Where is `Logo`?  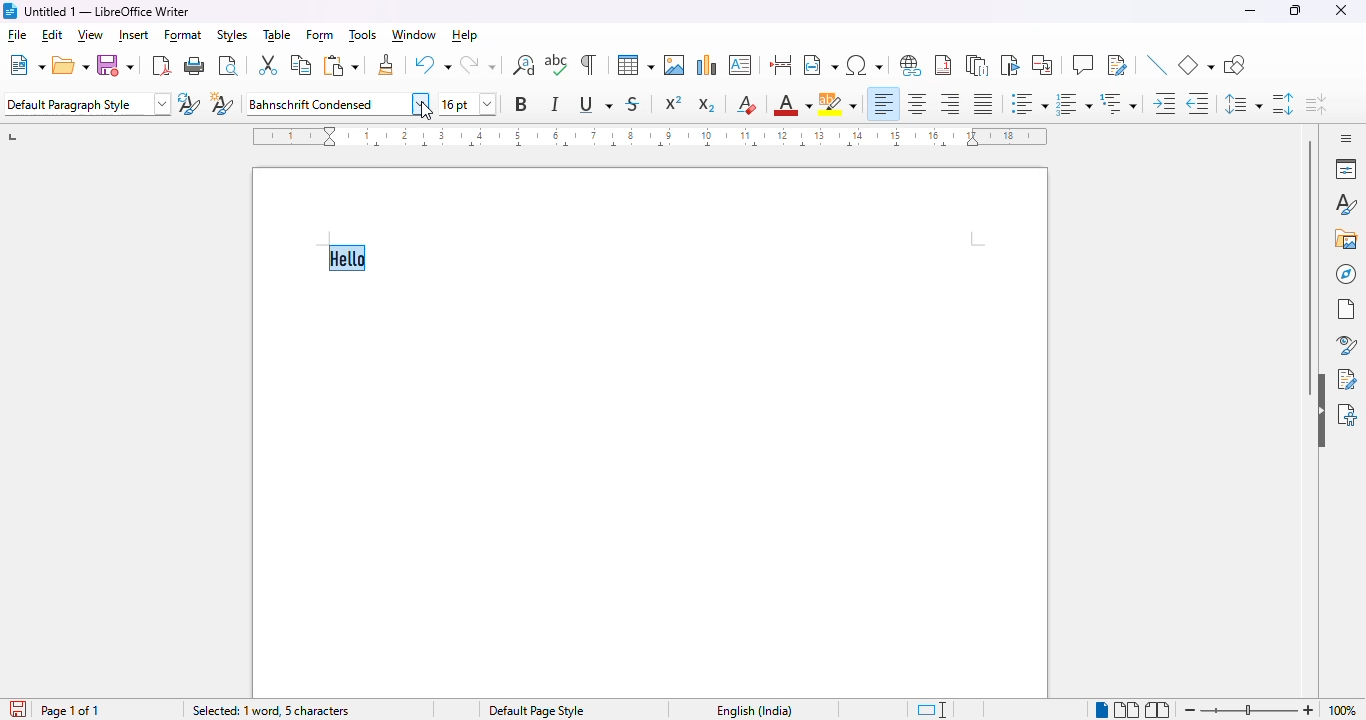 Logo is located at coordinates (9, 11).